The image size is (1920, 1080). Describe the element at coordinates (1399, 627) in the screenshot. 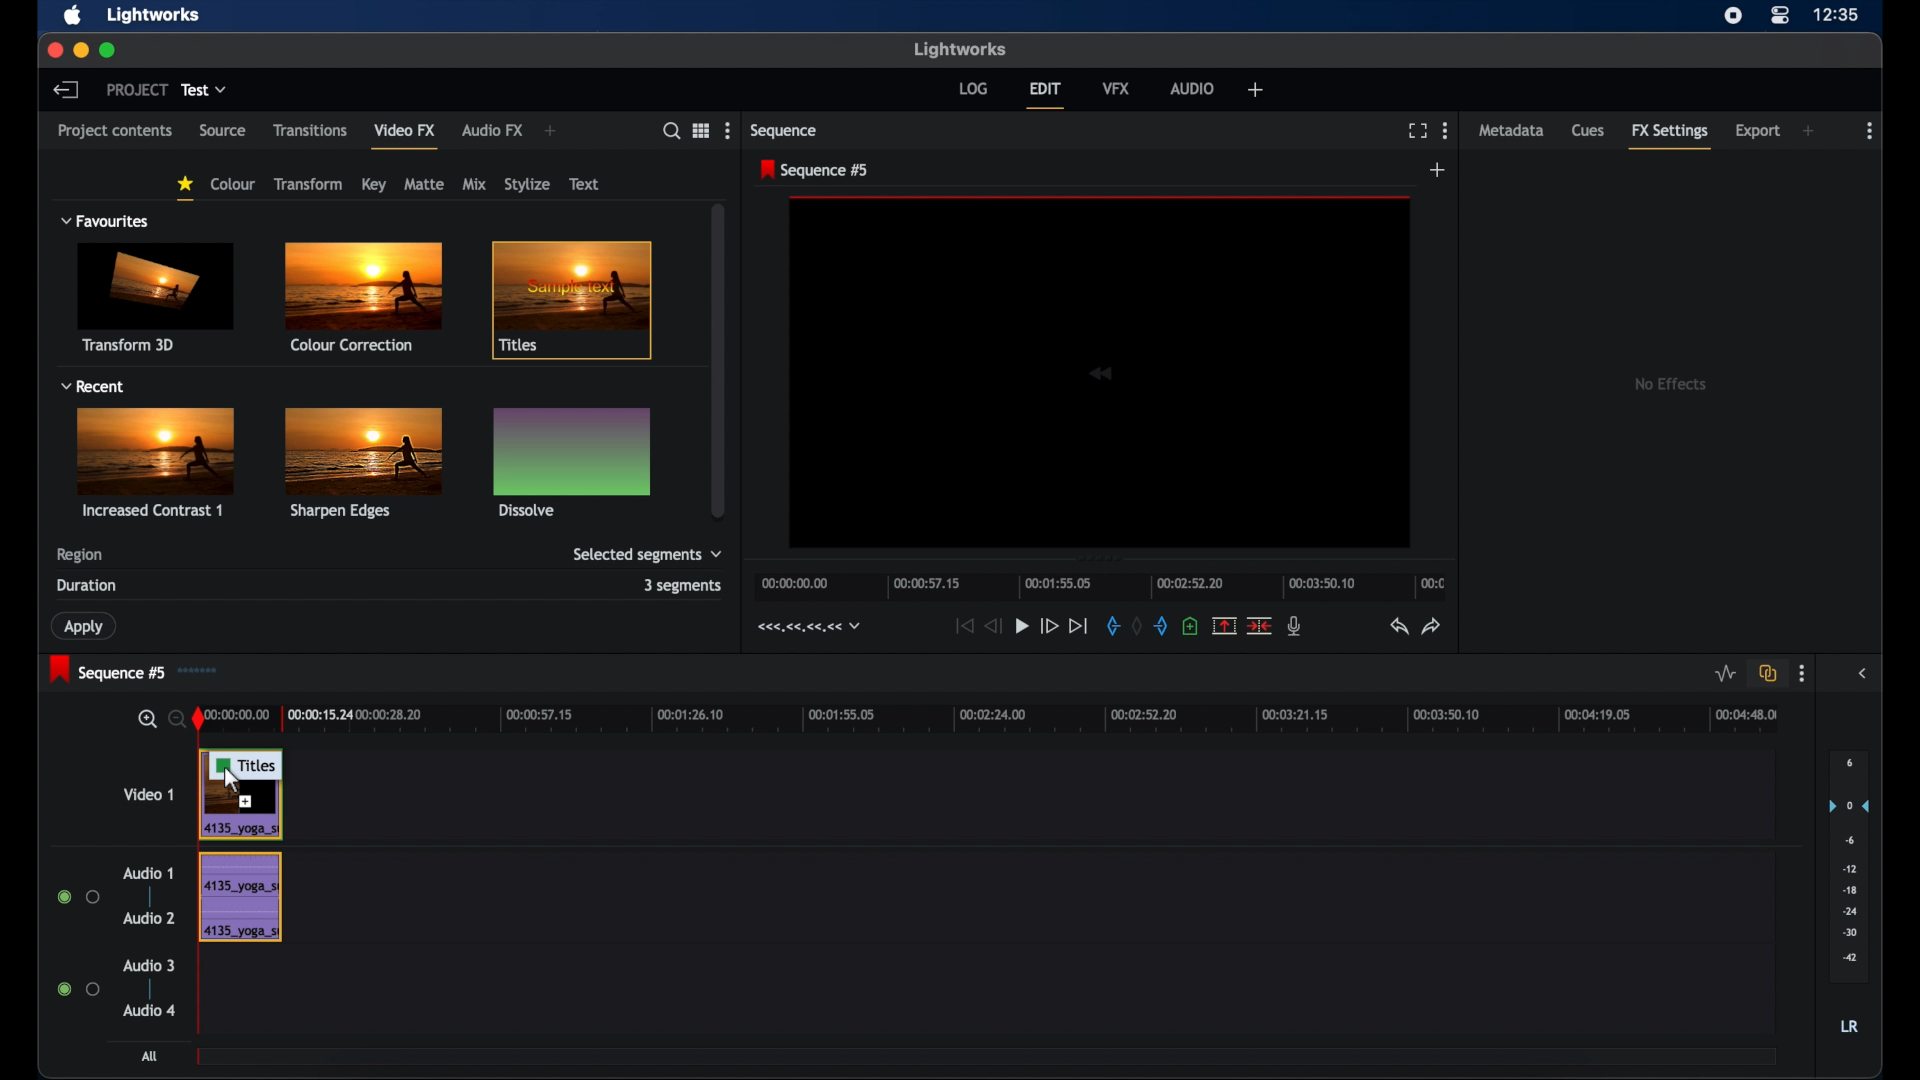

I see `undo` at that location.